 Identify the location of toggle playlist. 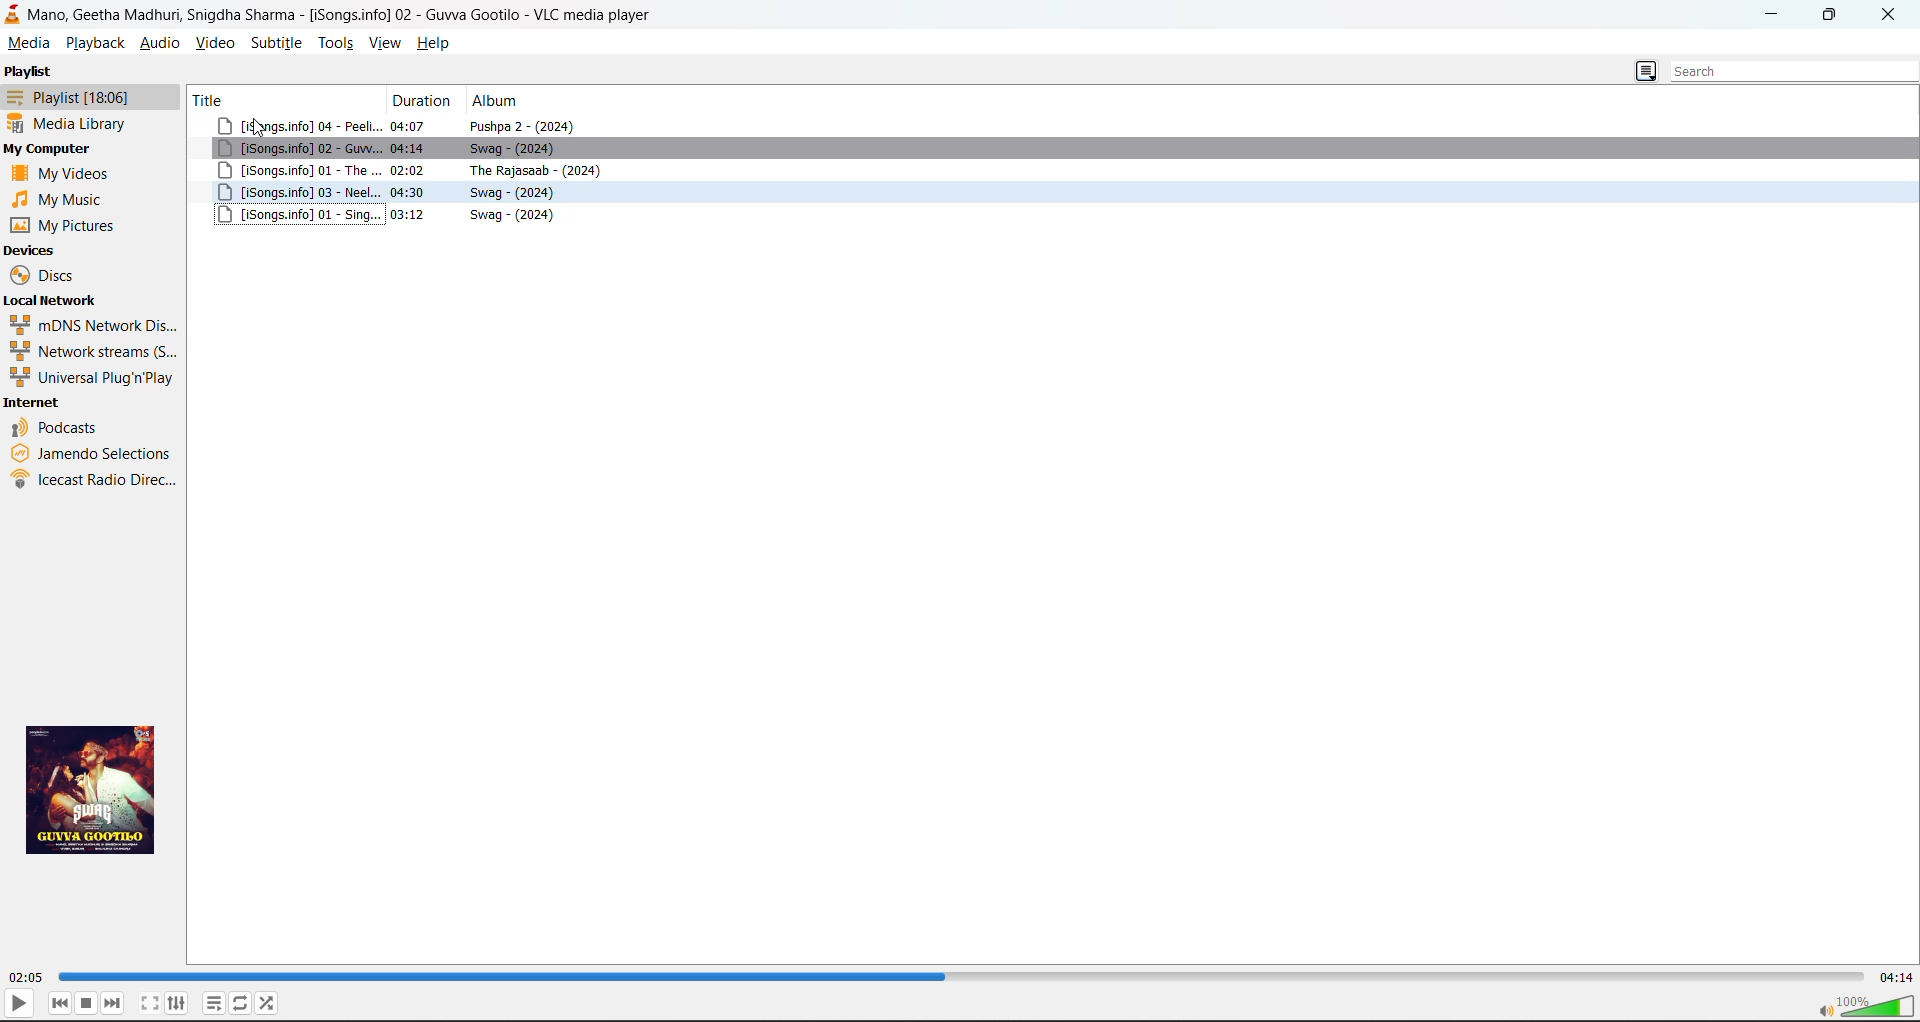
(213, 1004).